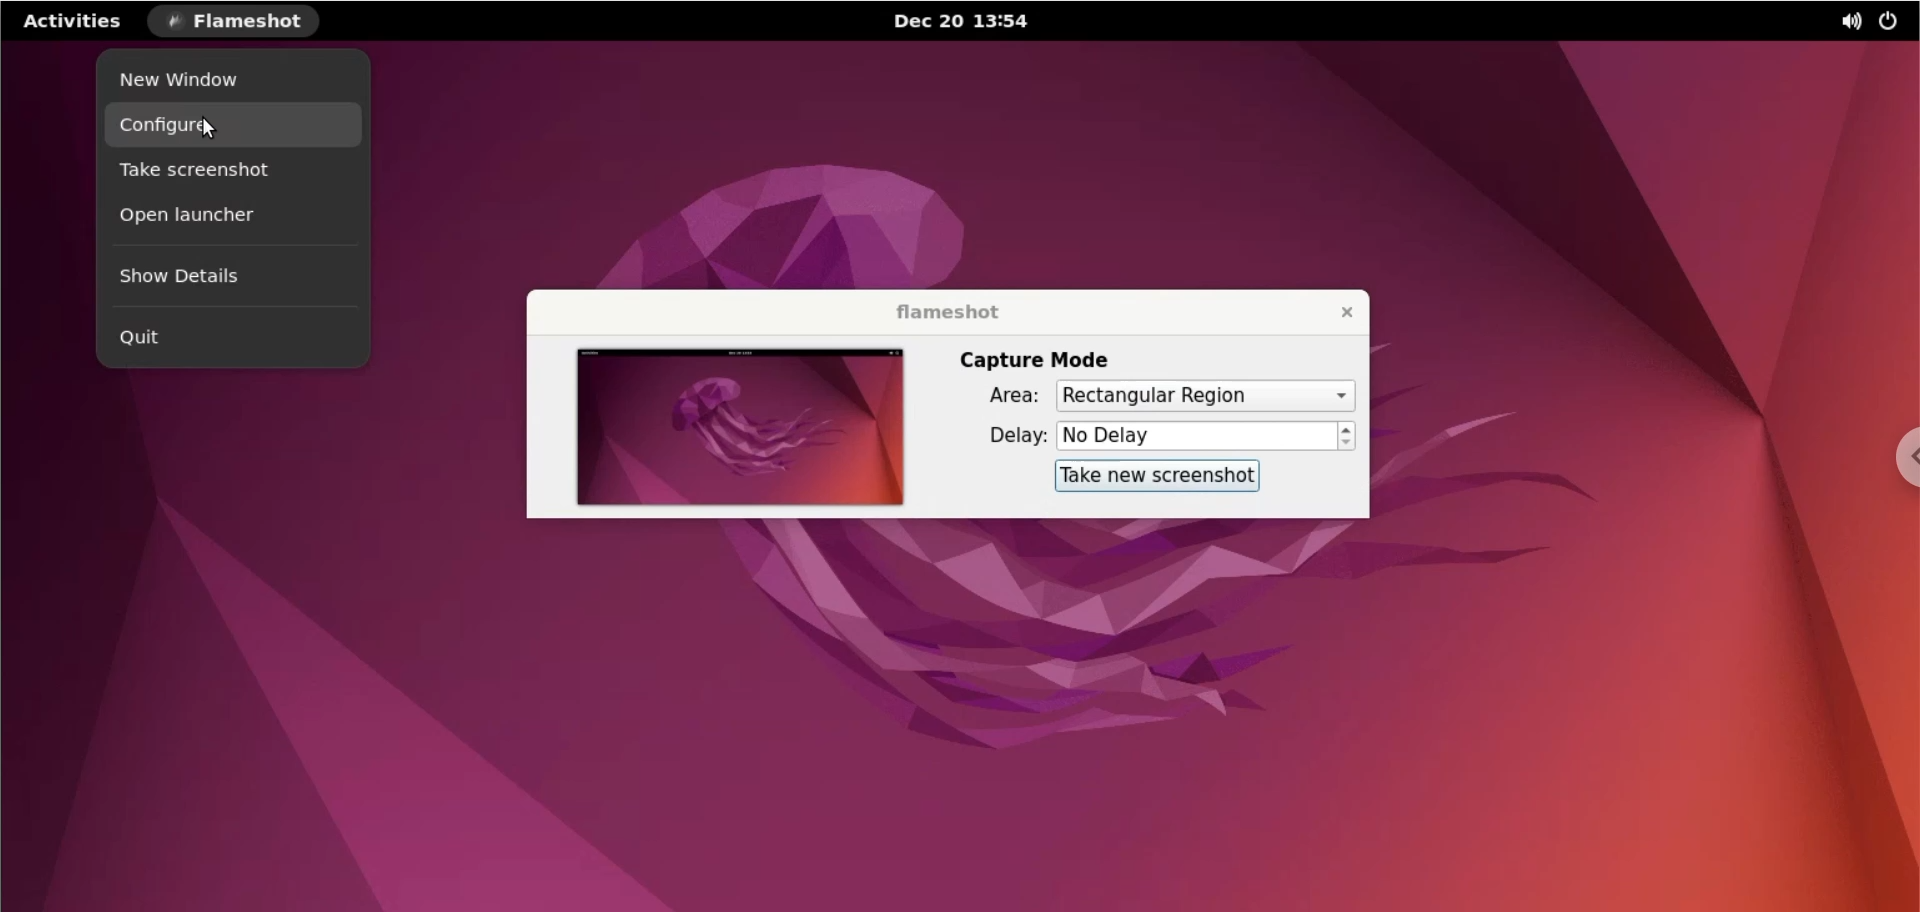 This screenshot has height=912, width=1920. What do you see at coordinates (75, 20) in the screenshot?
I see `activities` at bounding box center [75, 20].